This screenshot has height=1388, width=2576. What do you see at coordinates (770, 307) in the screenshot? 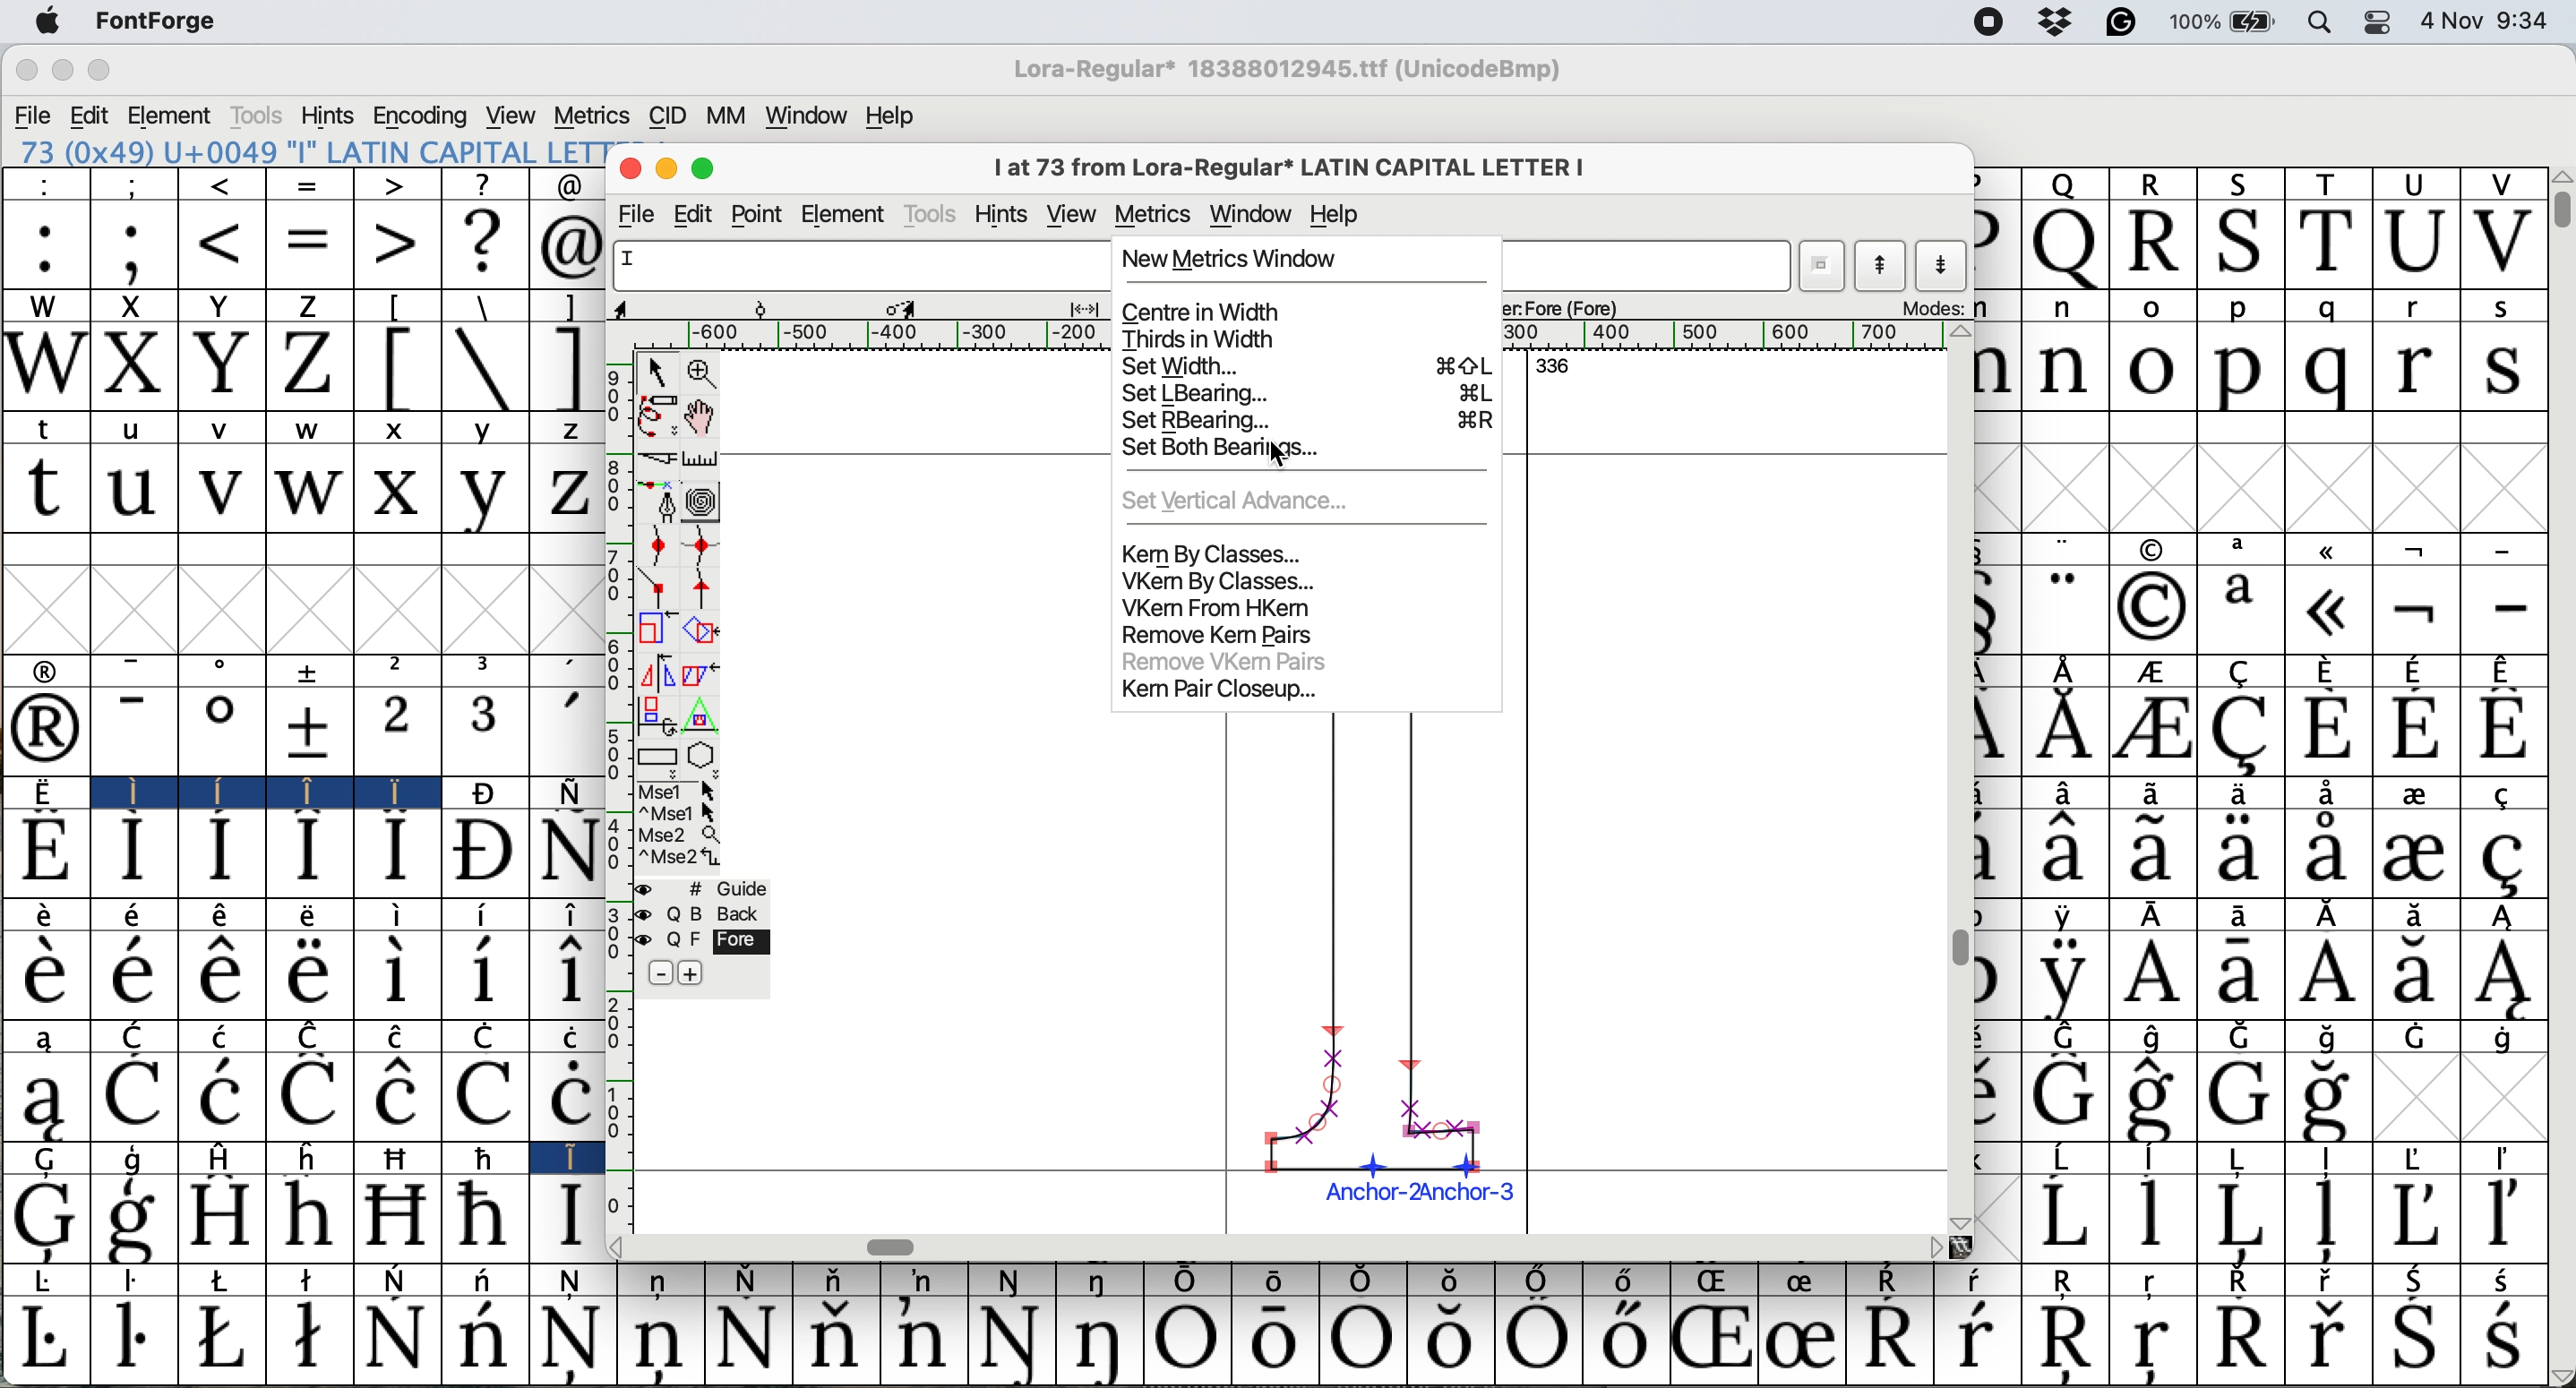
I see `` at bounding box center [770, 307].